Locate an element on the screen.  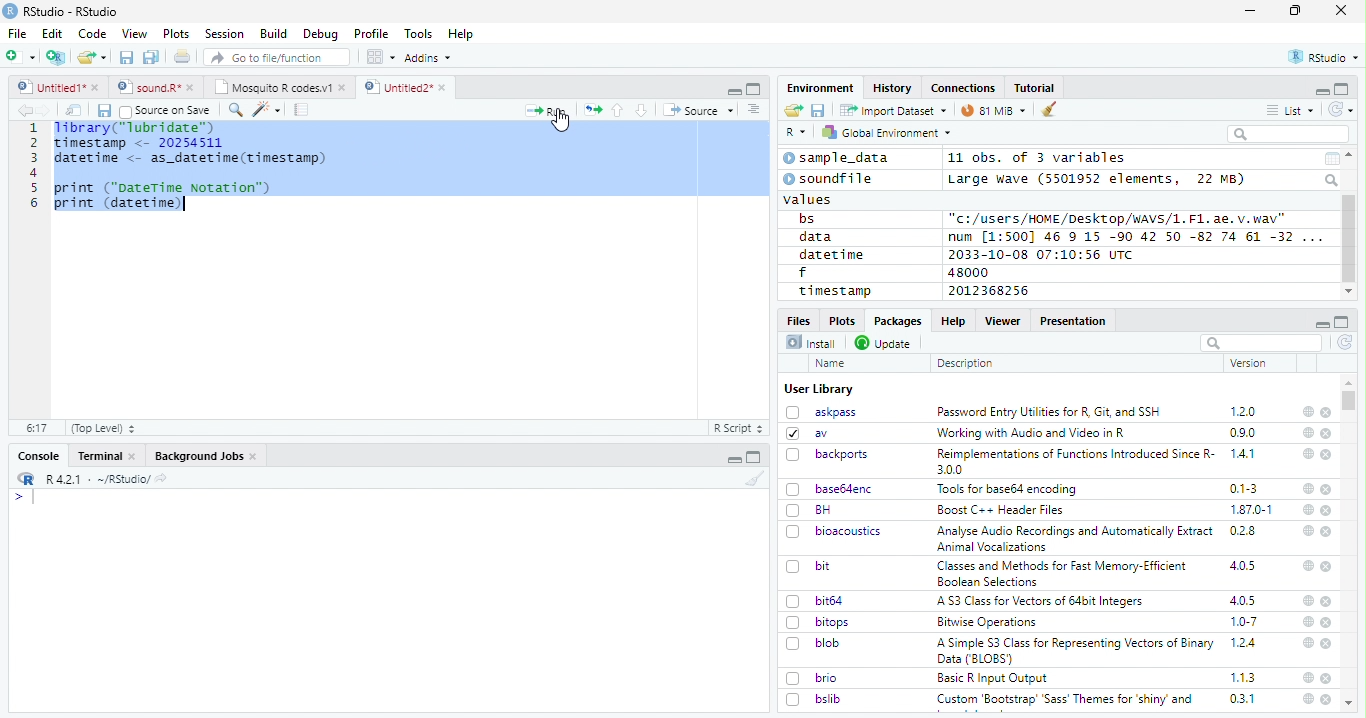
cursor is located at coordinates (564, 123).